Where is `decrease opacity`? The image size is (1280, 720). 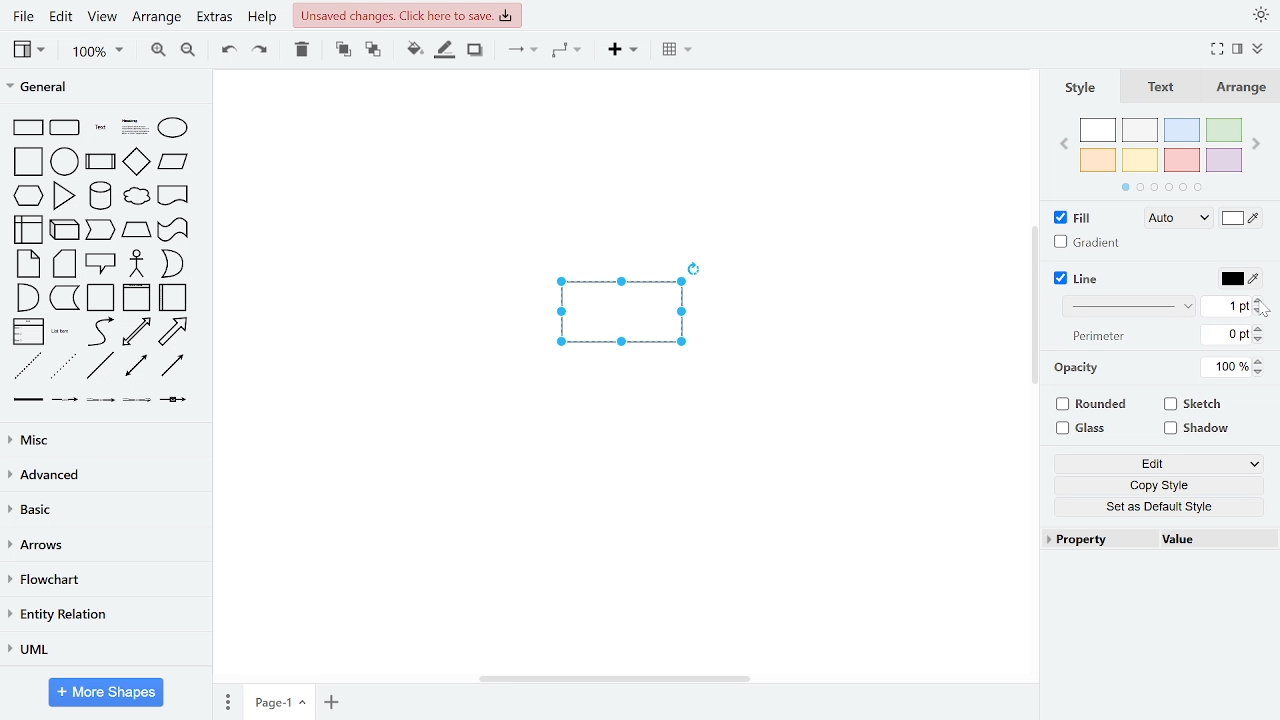 decrease opacity is located at coordinates (1261, 373).